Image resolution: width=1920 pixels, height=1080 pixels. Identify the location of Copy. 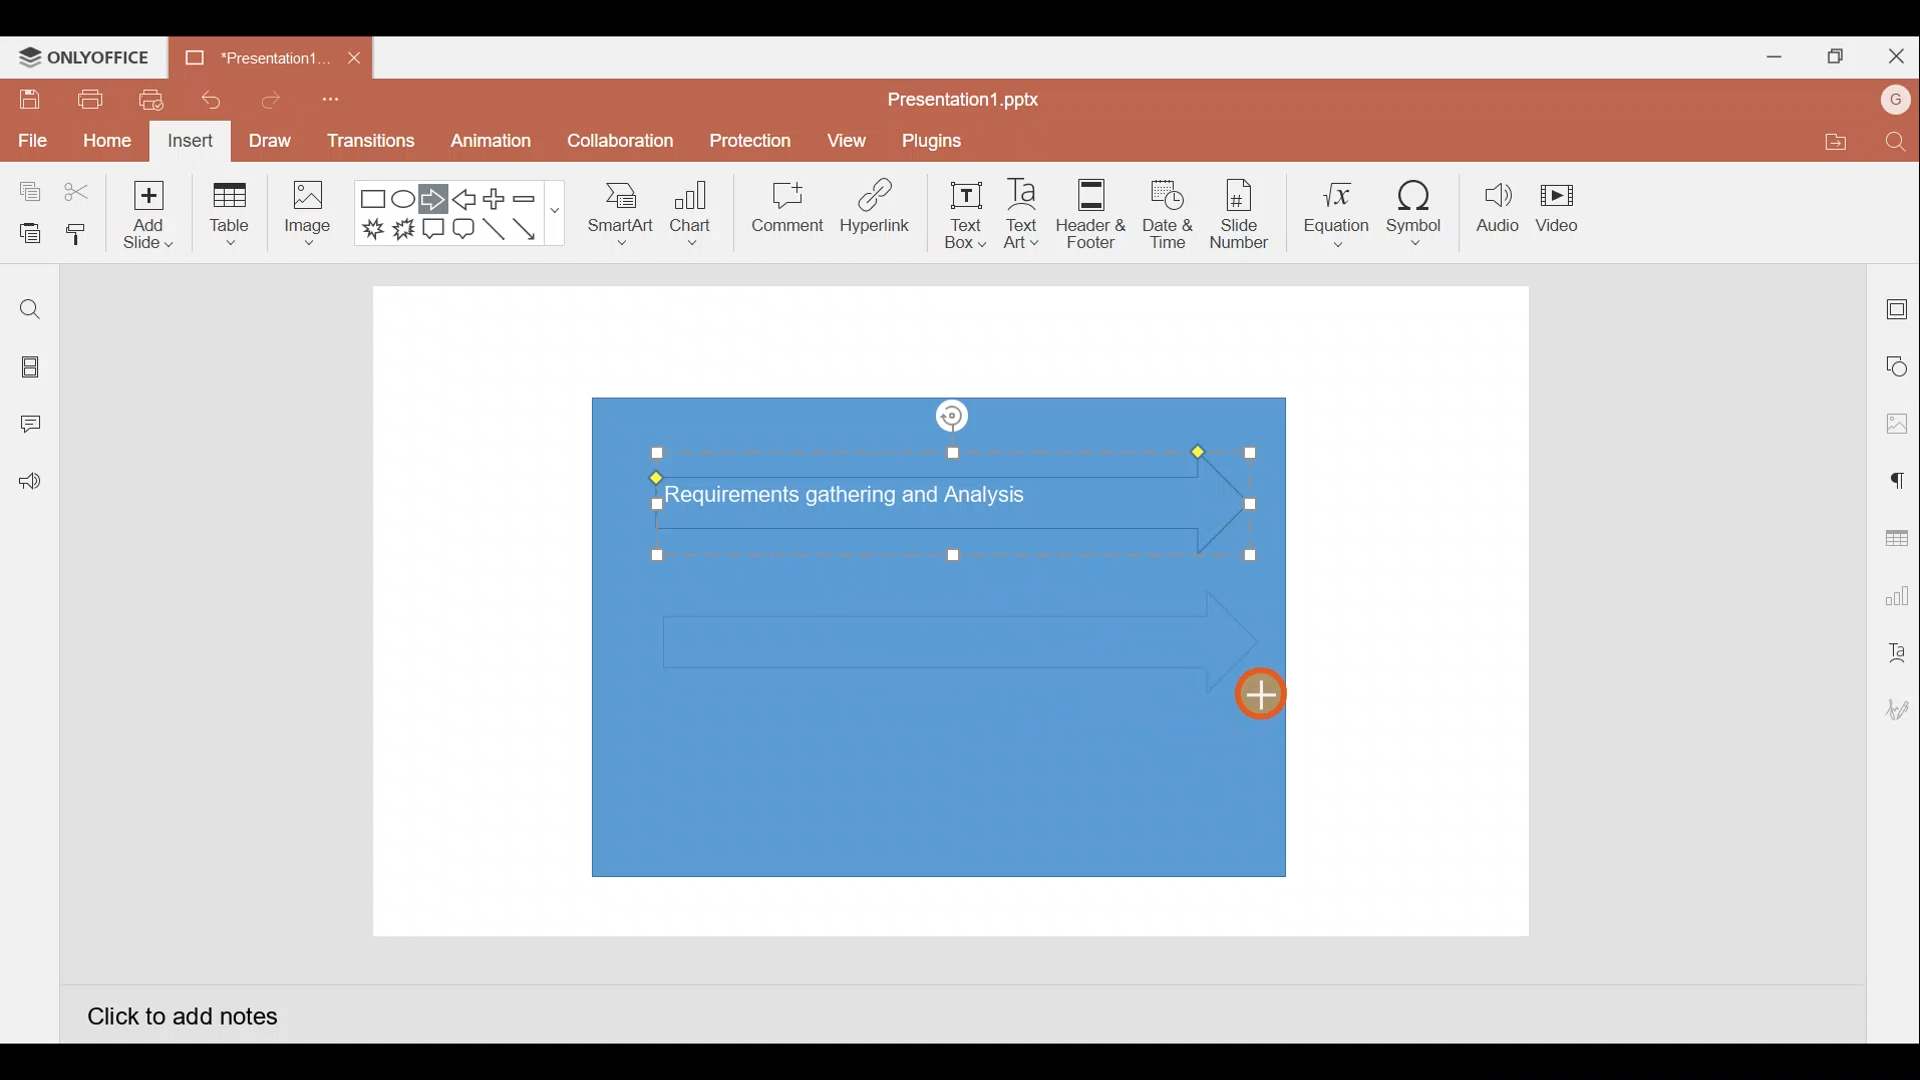
(26, 193).